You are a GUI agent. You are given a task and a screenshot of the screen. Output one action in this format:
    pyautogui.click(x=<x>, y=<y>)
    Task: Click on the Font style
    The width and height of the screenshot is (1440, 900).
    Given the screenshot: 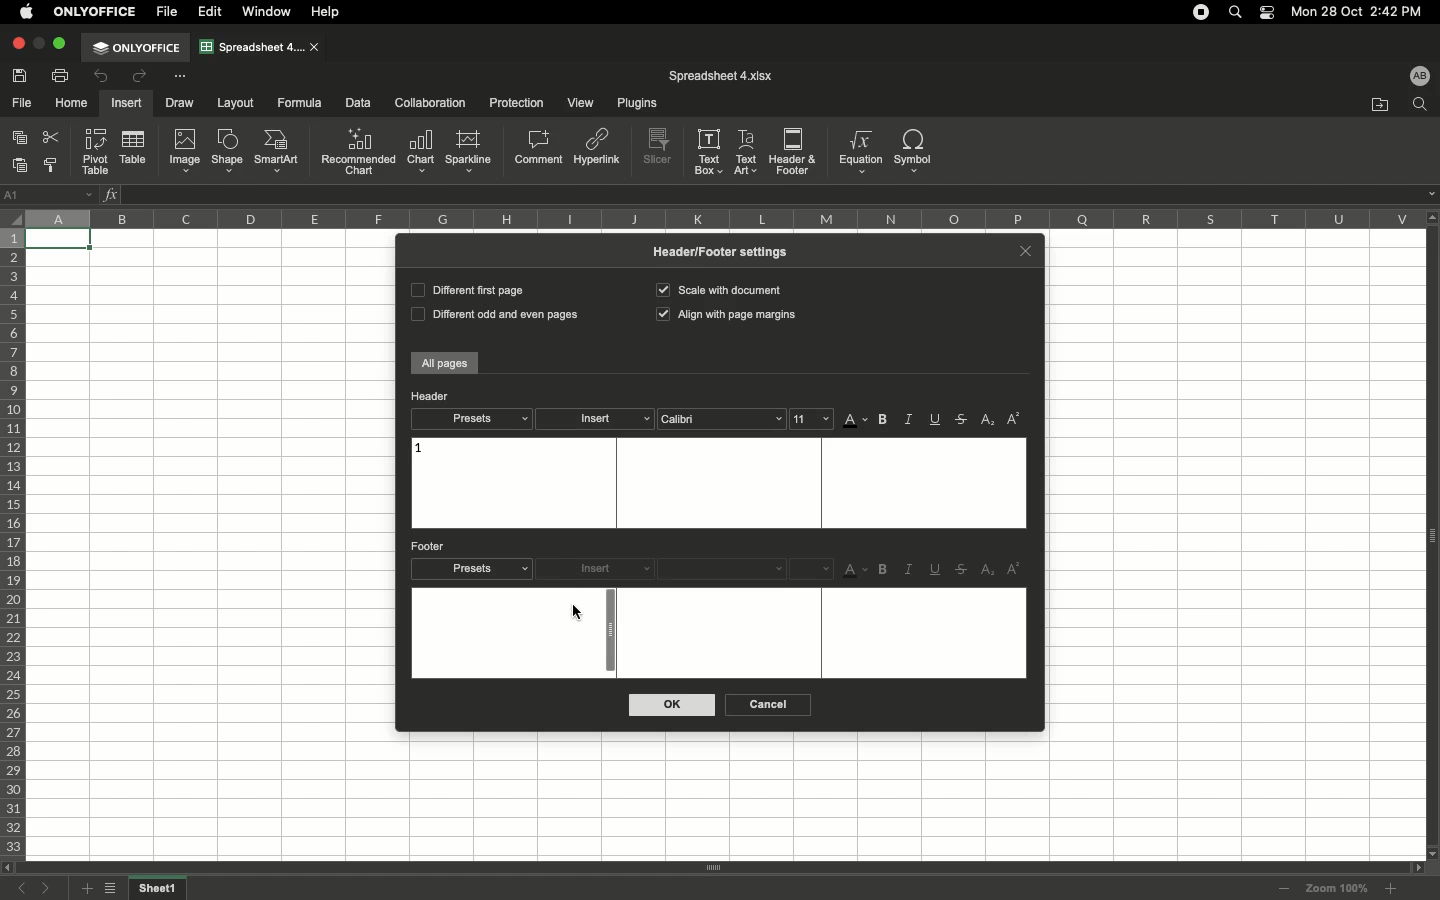 What is the action you would take?
    pyautogui.click(x=724, y=568)
    